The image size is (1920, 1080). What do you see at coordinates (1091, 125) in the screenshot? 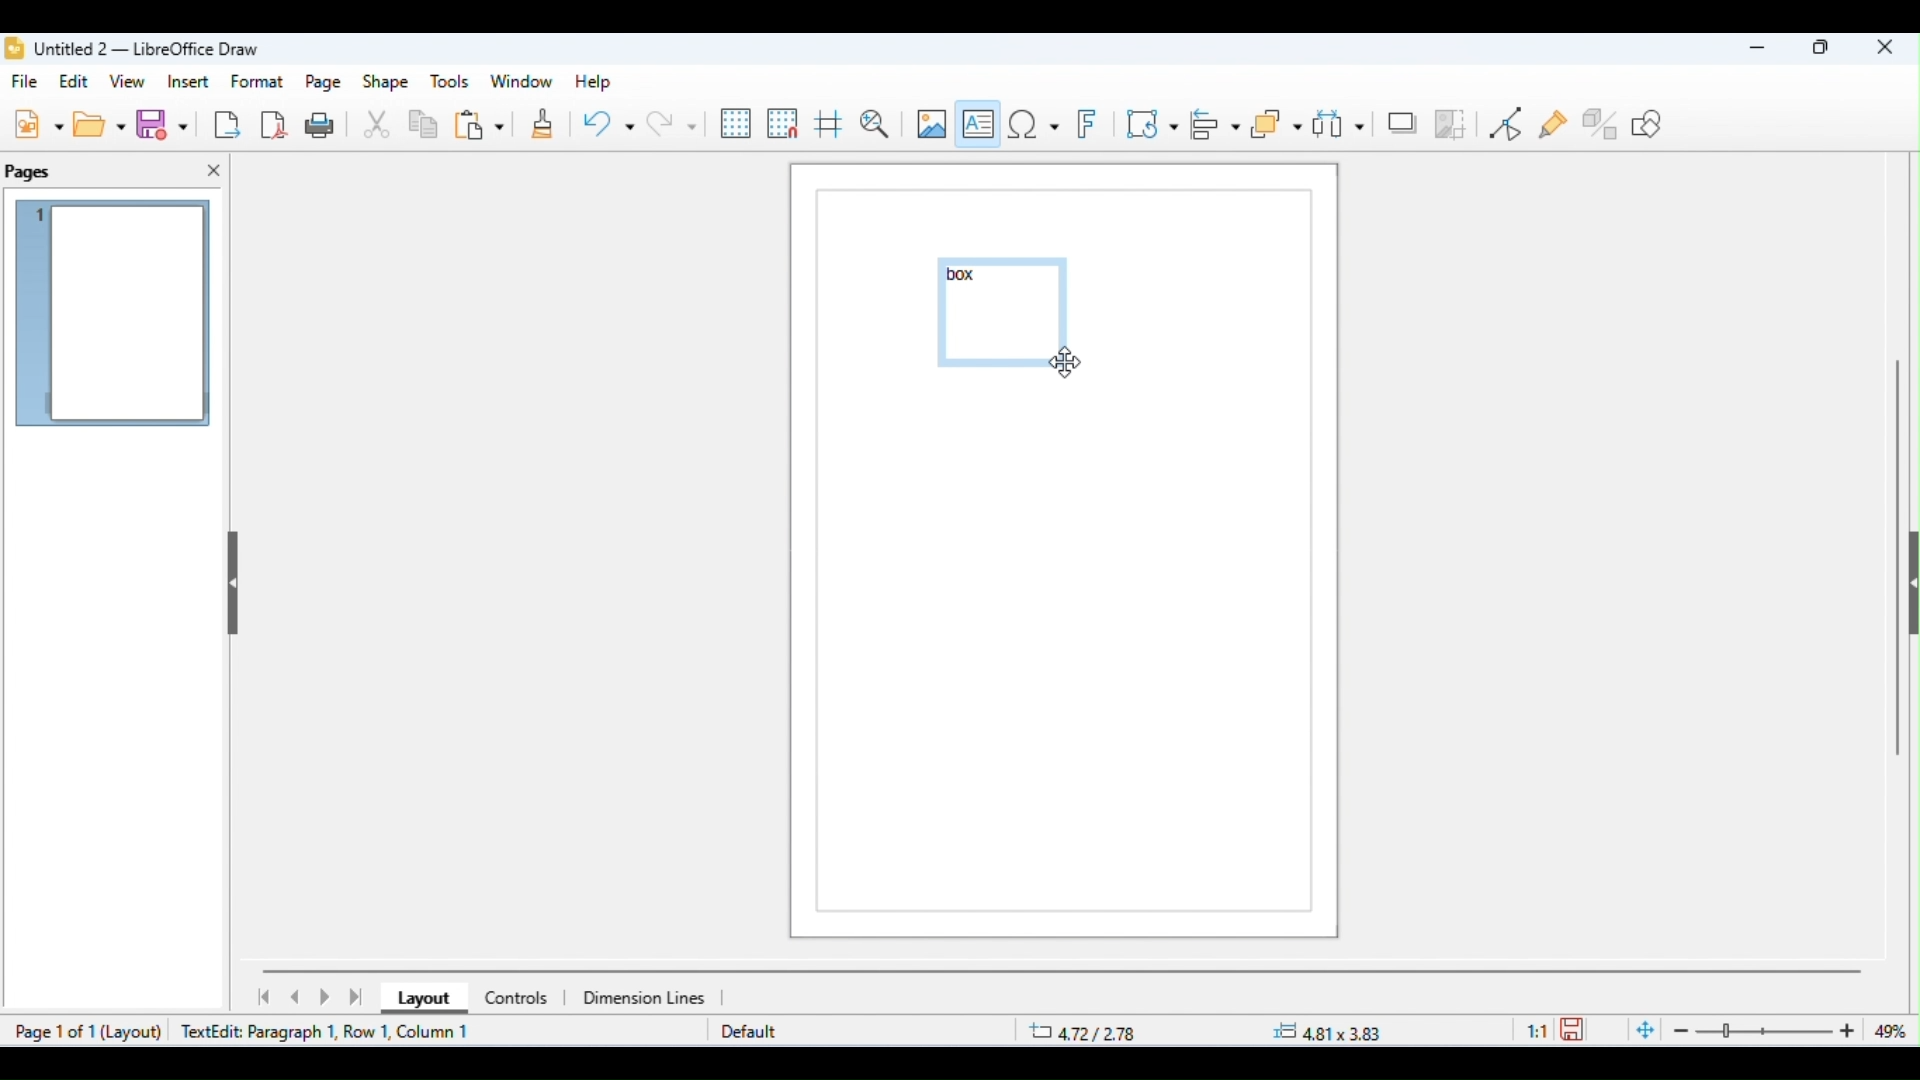
I see `insert fontwork text` at bounding box center [1091, 125].